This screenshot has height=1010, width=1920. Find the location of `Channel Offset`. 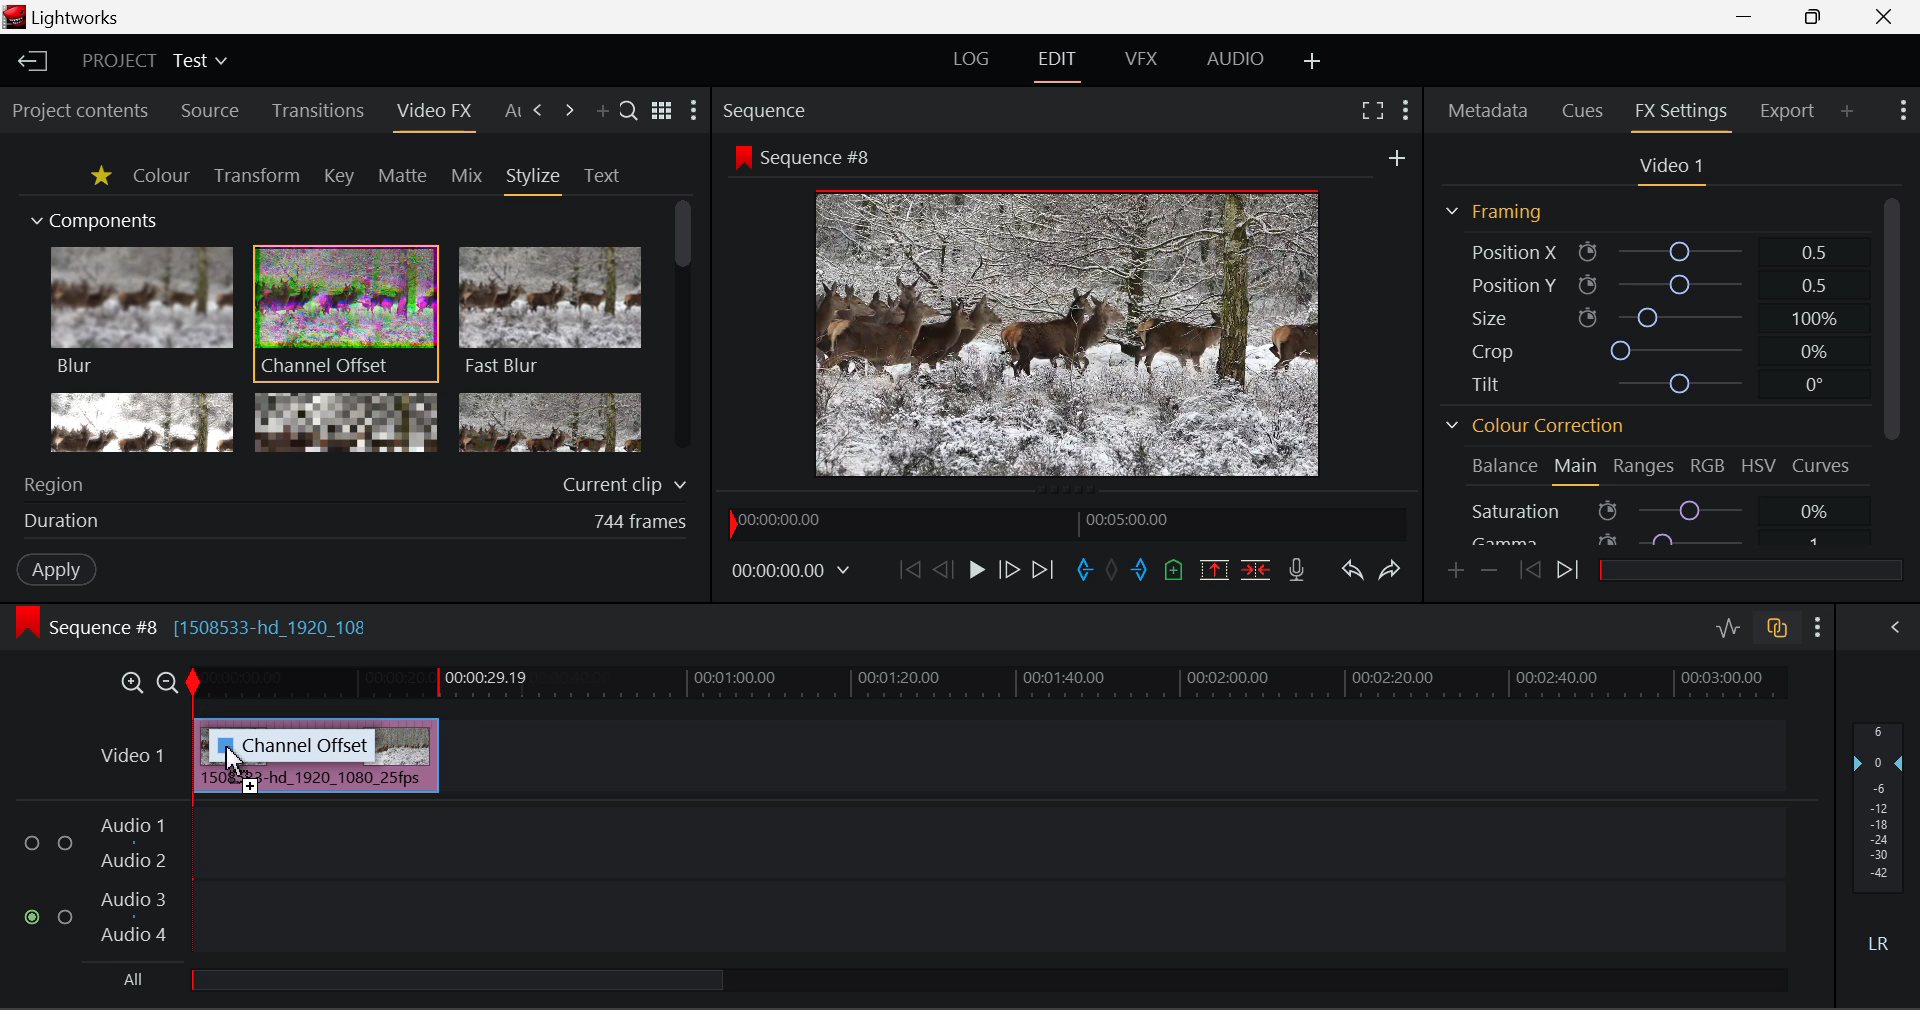

Channel Offset is located at coordinates (346, 315).